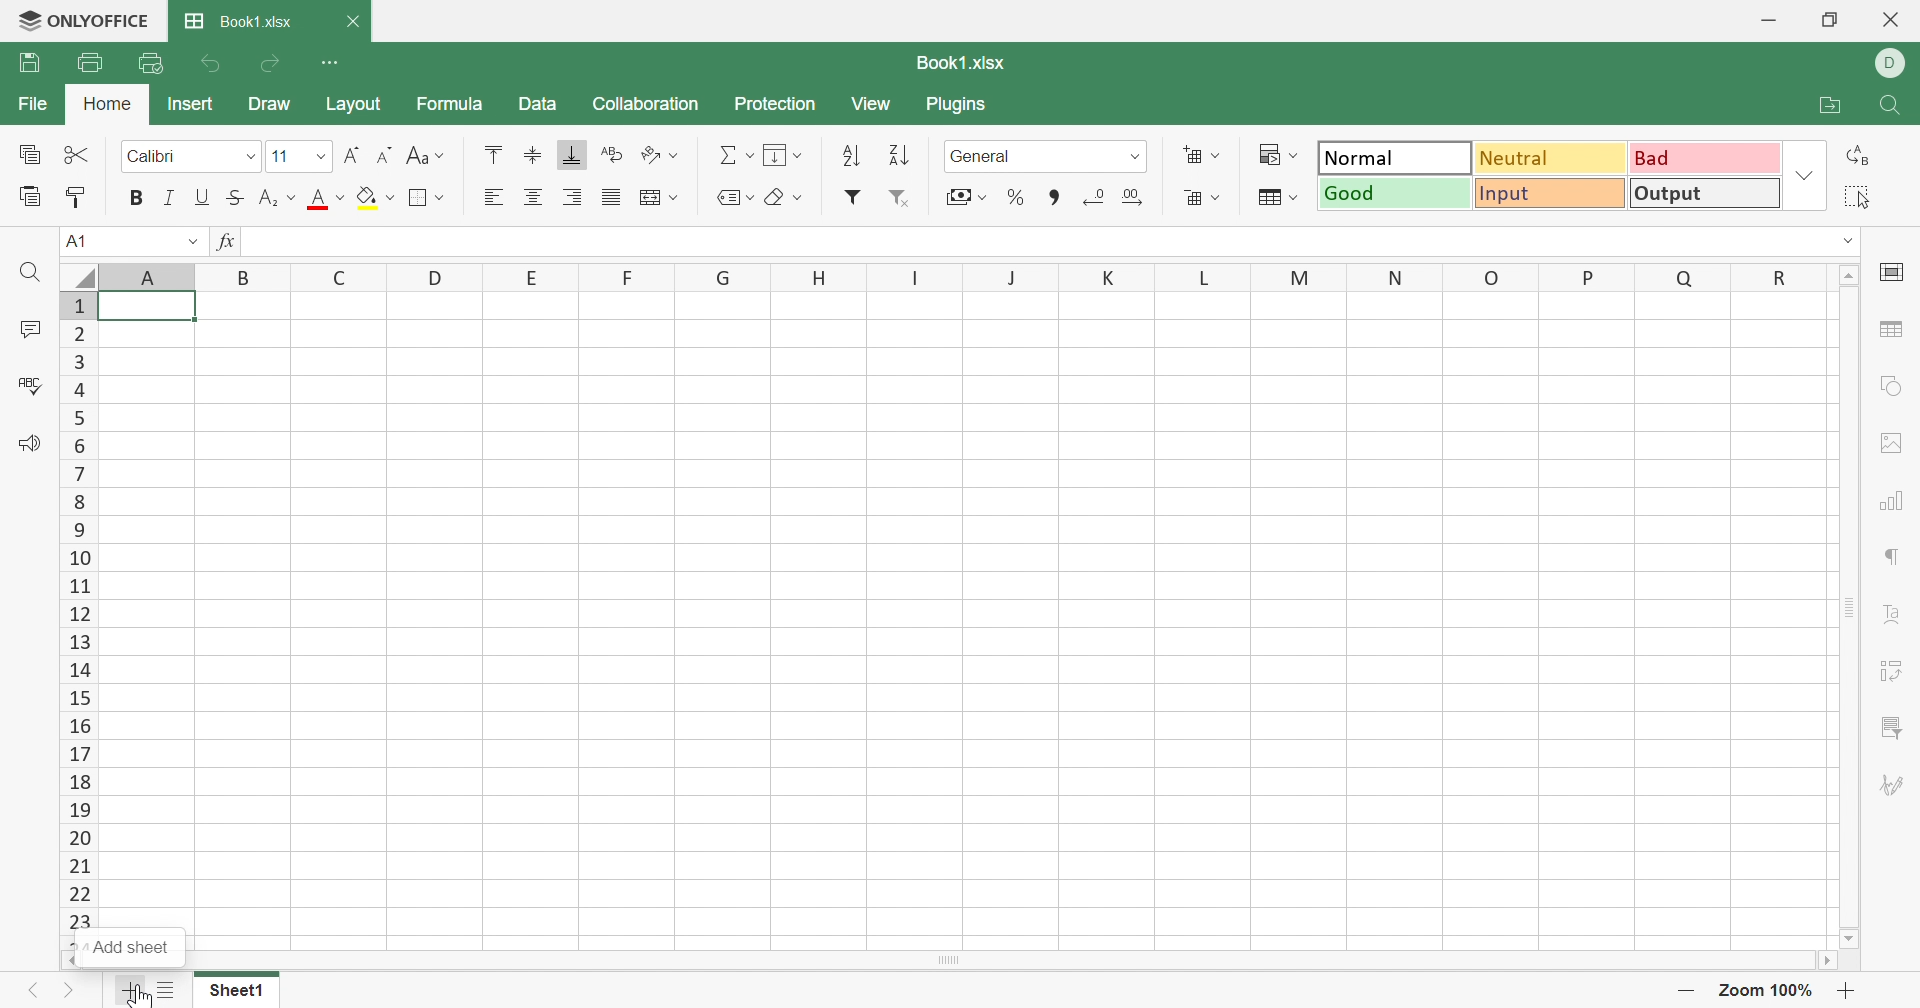 This screenshot has height=1008, width=1920. I want to click on Bold, so click(138, 199).